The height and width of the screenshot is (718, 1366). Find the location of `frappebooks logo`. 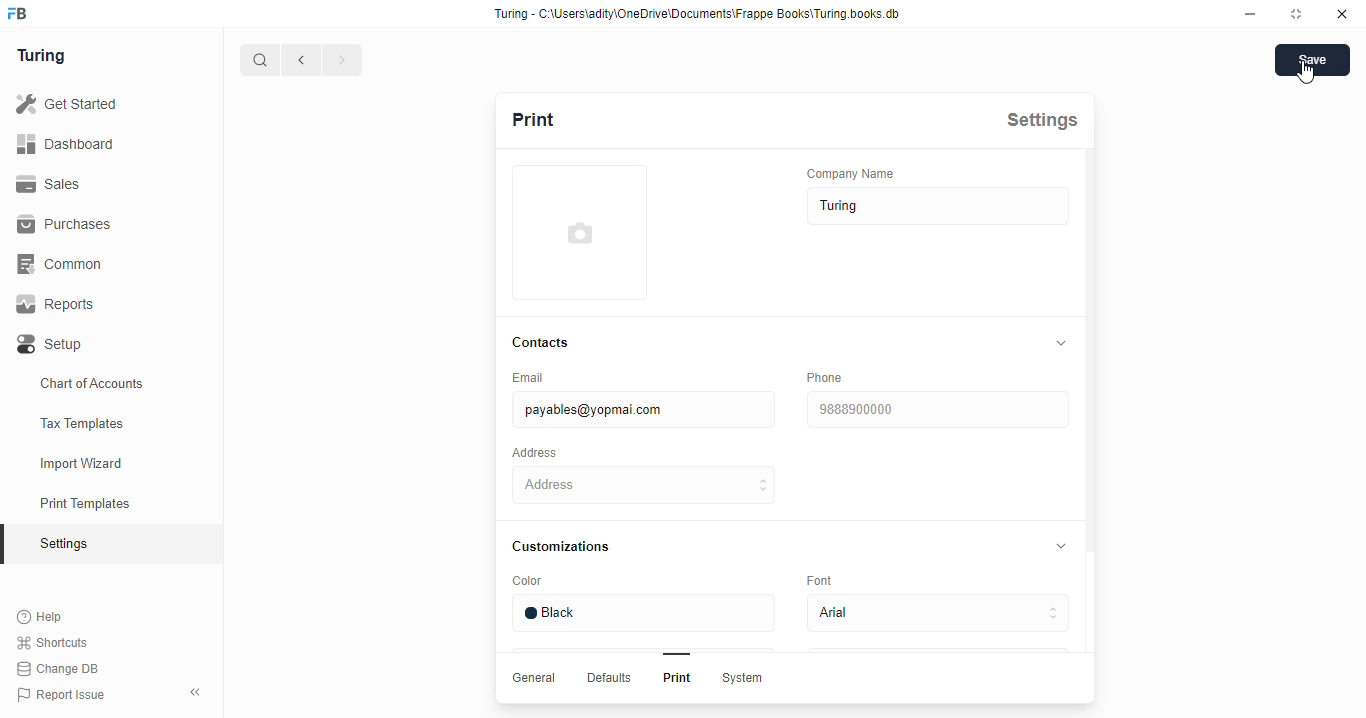

frappebooks logo is located at coordinates (26, 14).